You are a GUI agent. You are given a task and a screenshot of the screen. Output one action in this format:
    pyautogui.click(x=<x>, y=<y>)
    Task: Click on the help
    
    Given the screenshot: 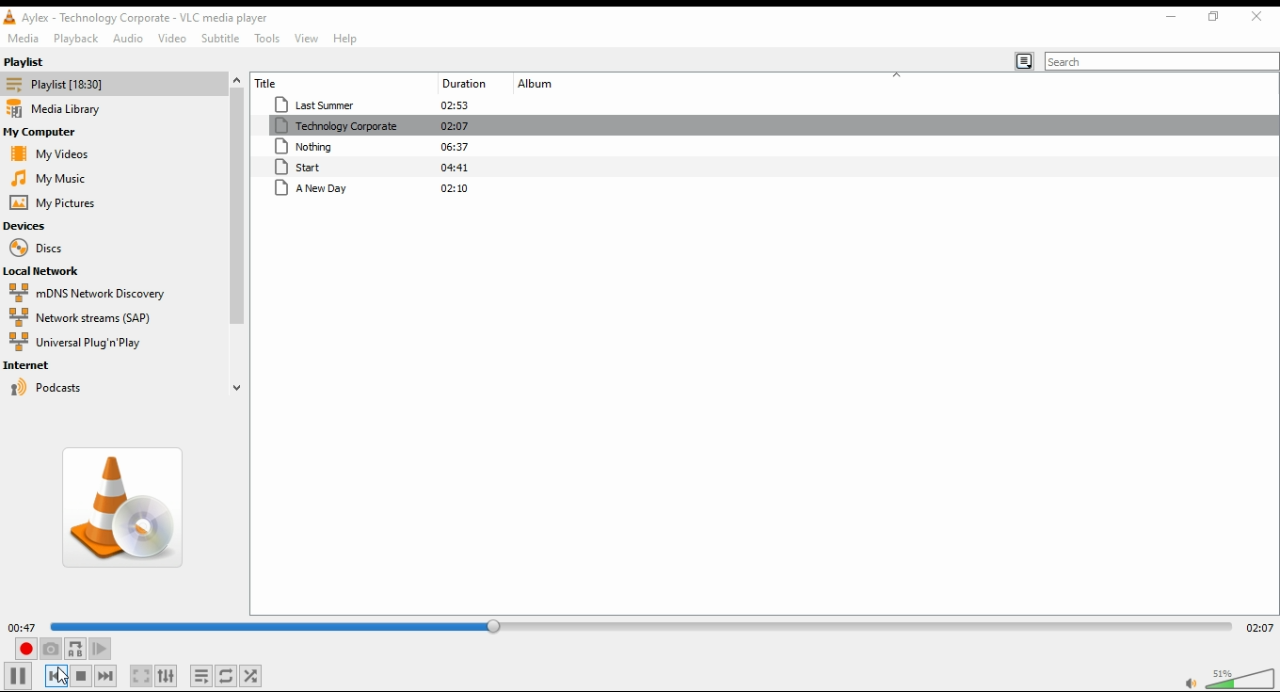 What is the action you would take?
    pyautogui.click(x=345, y=38)
    